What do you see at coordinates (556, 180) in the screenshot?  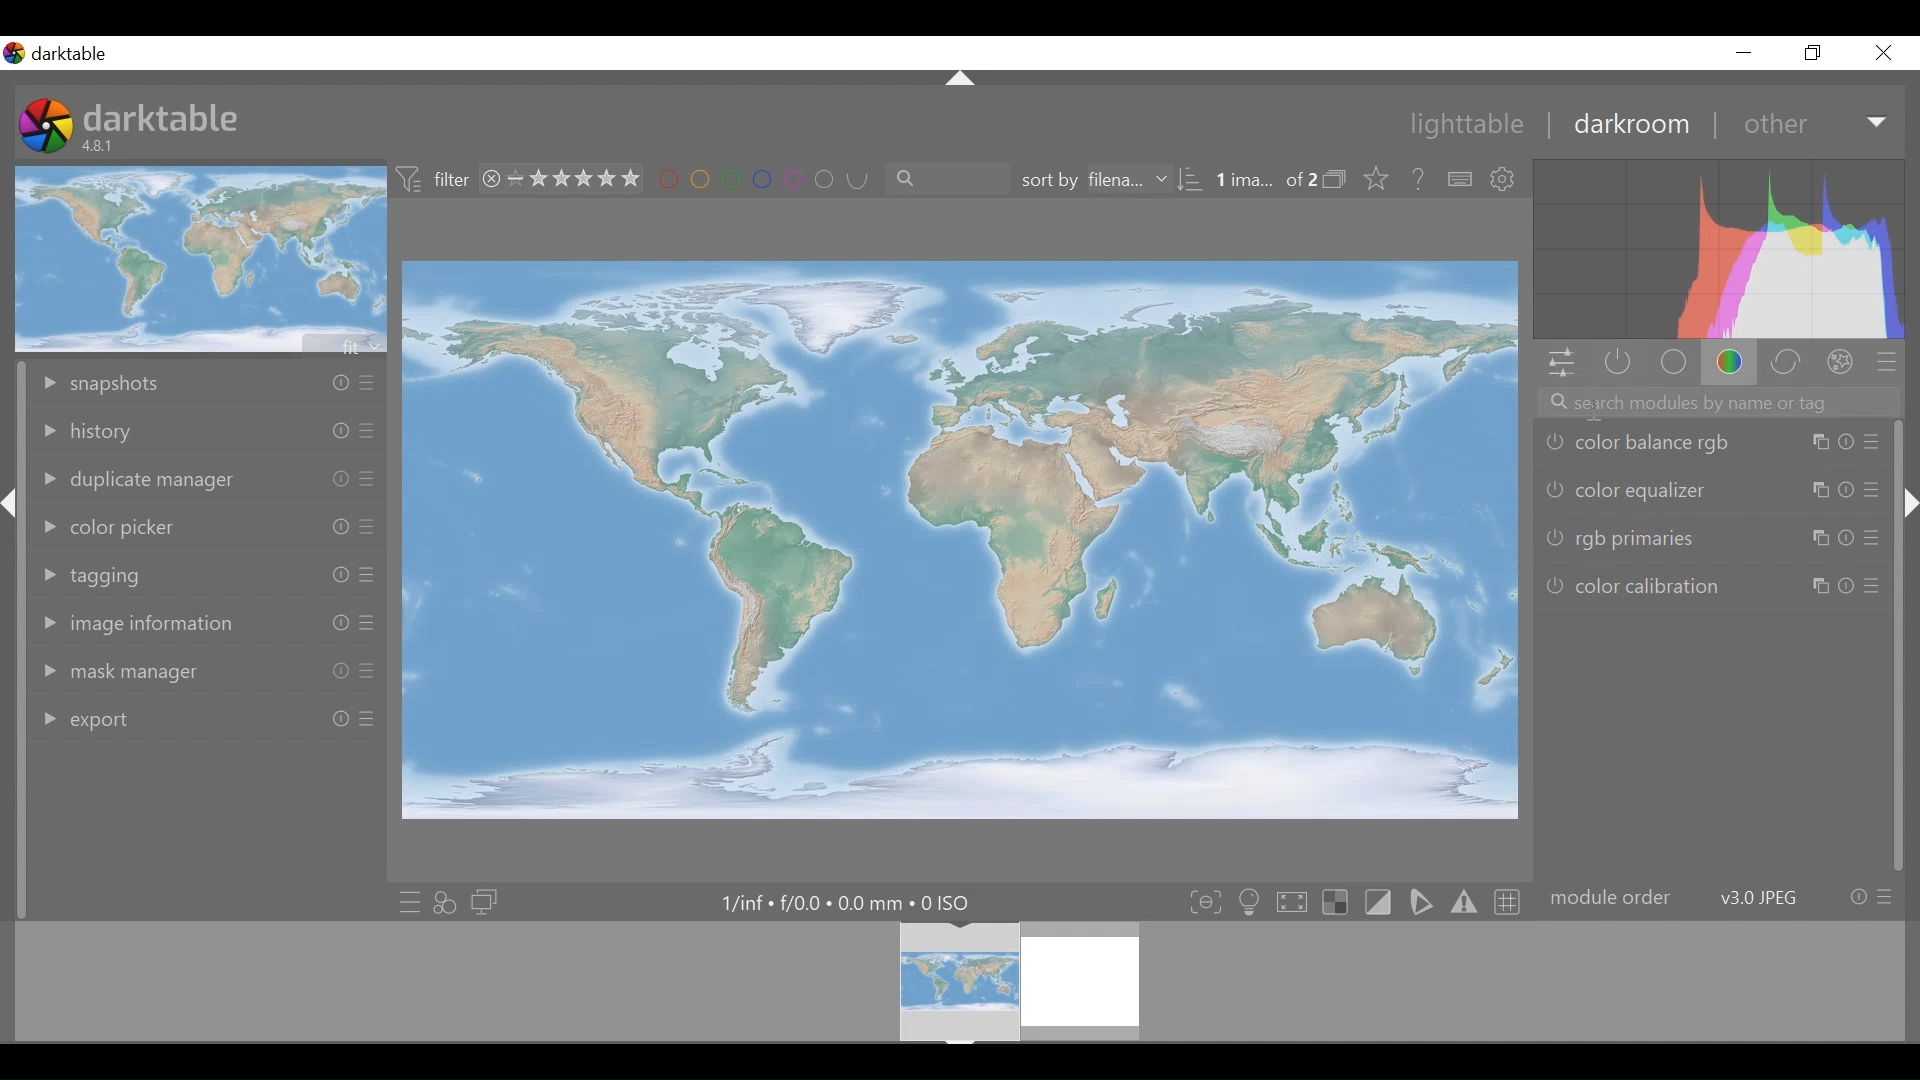 I see `range filtering` at bounding box center [556, 180].